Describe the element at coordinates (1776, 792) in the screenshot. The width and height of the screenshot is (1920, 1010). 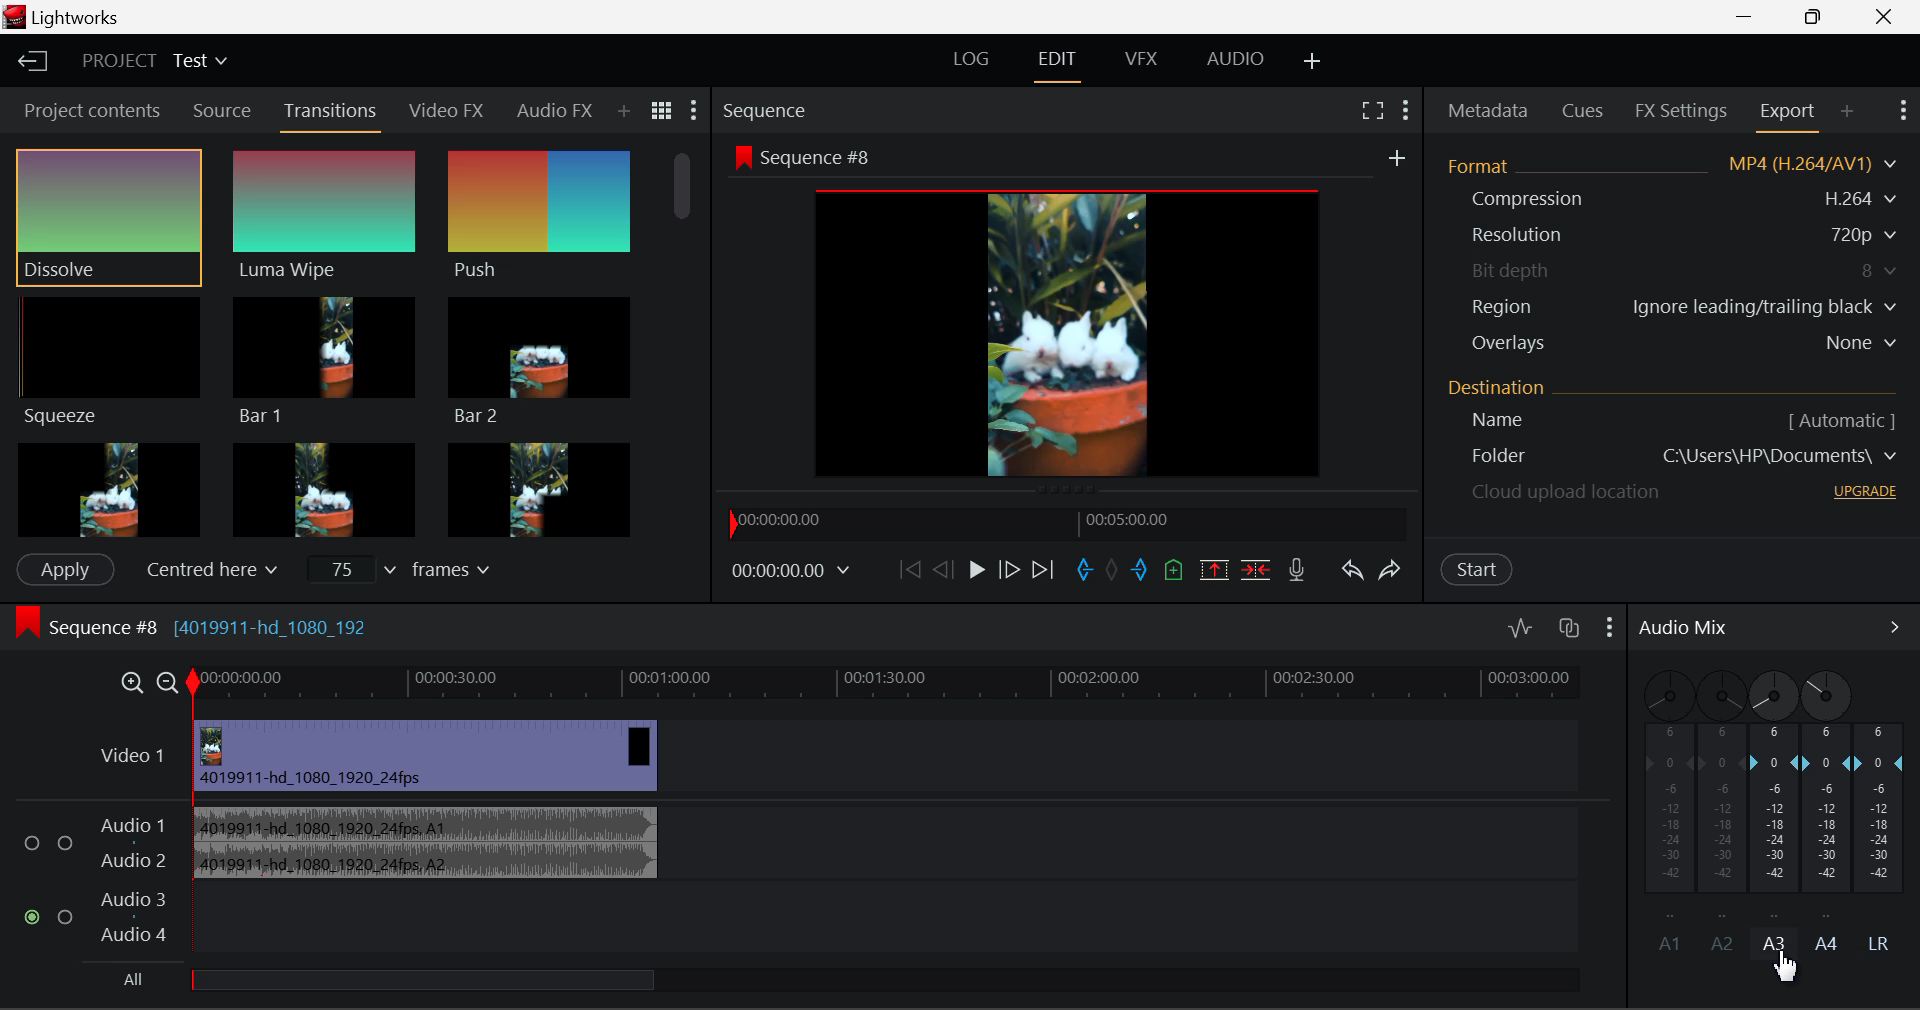
I see `A3 Audio Channel Enabled` at that location.